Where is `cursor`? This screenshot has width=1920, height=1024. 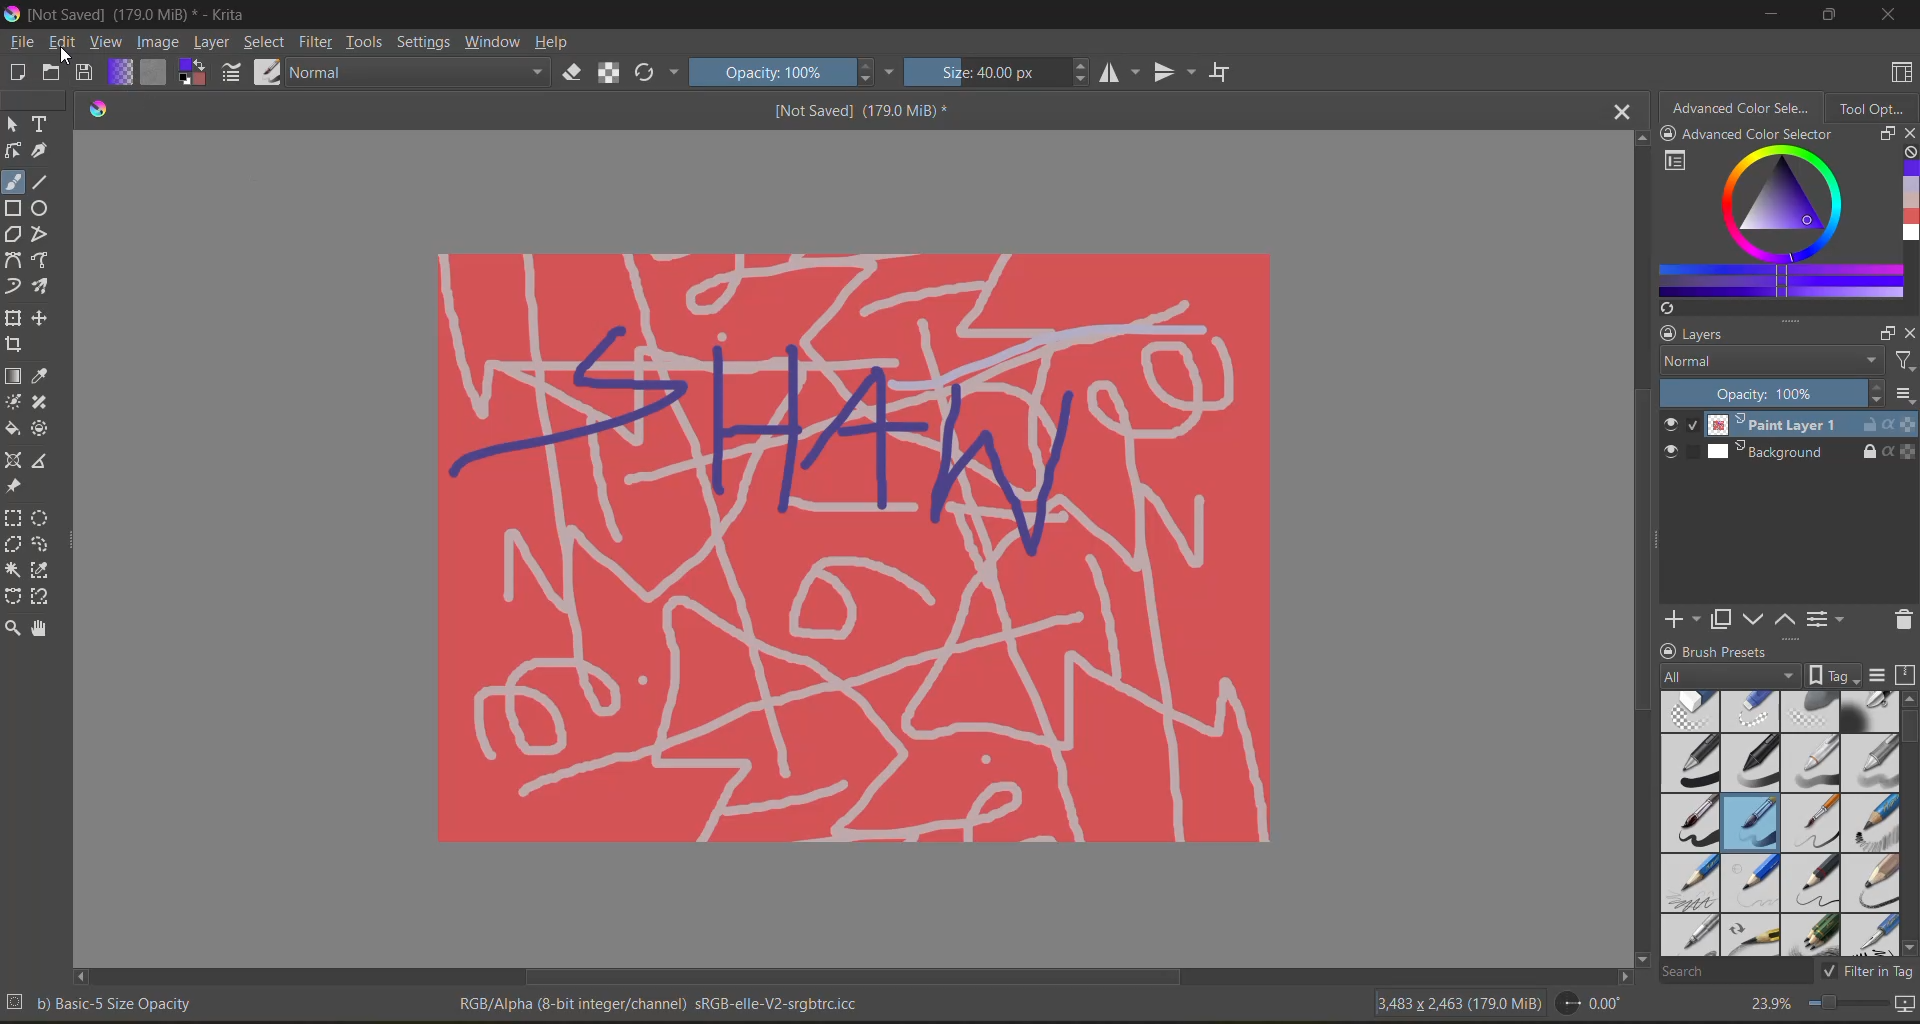
cursor is located at coordinates (69, 57).